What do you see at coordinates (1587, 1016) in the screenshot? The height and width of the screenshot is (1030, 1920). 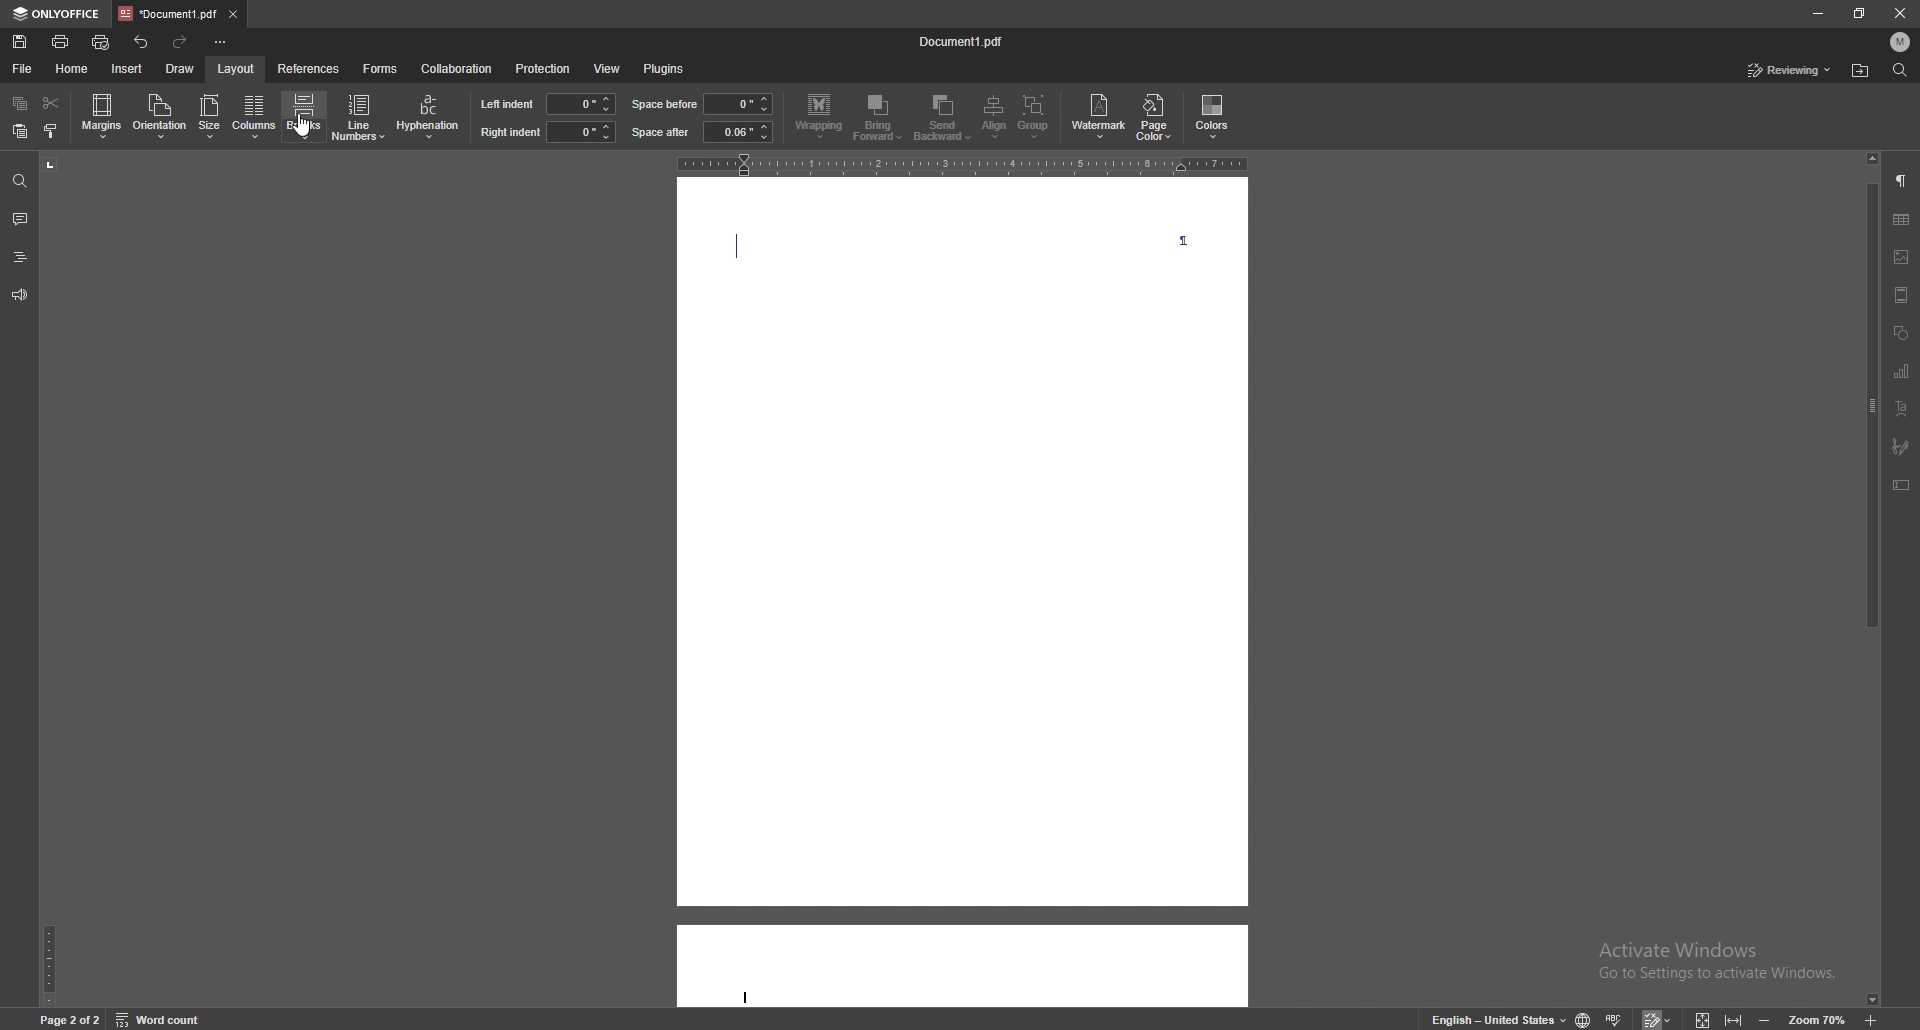 I see `change doc language` at bounding box center [1587, 1016].